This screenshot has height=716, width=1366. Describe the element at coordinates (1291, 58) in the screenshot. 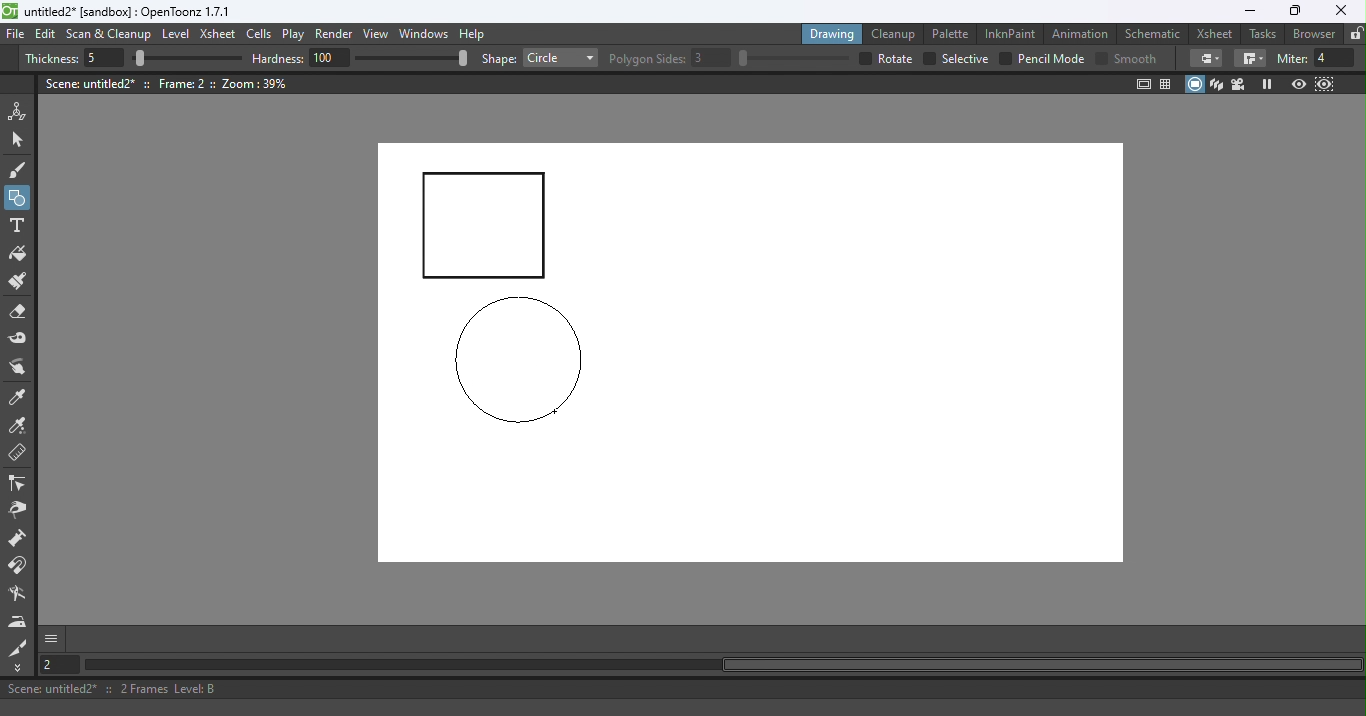

I see `miter` at that location.